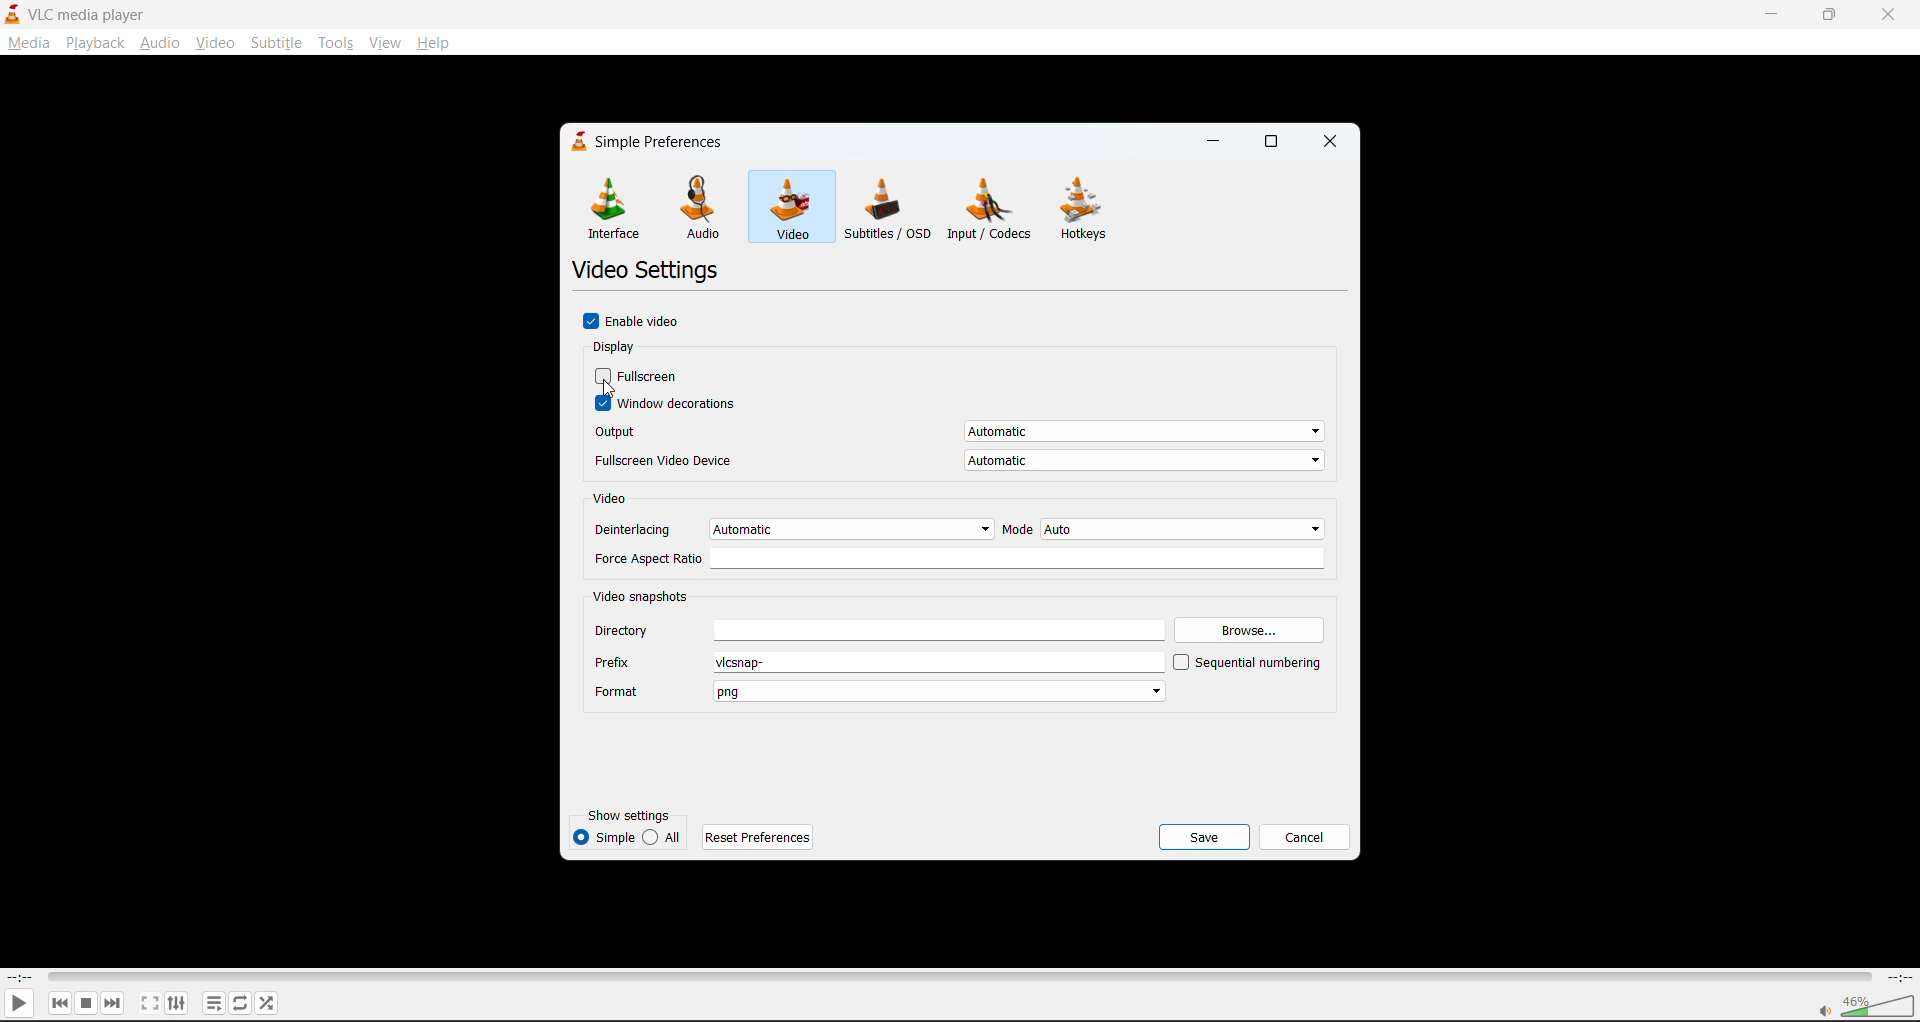  What do you see at coordinates (1206, 837) in the screenshot?
I see `save` at bounding box center [1206, 837].